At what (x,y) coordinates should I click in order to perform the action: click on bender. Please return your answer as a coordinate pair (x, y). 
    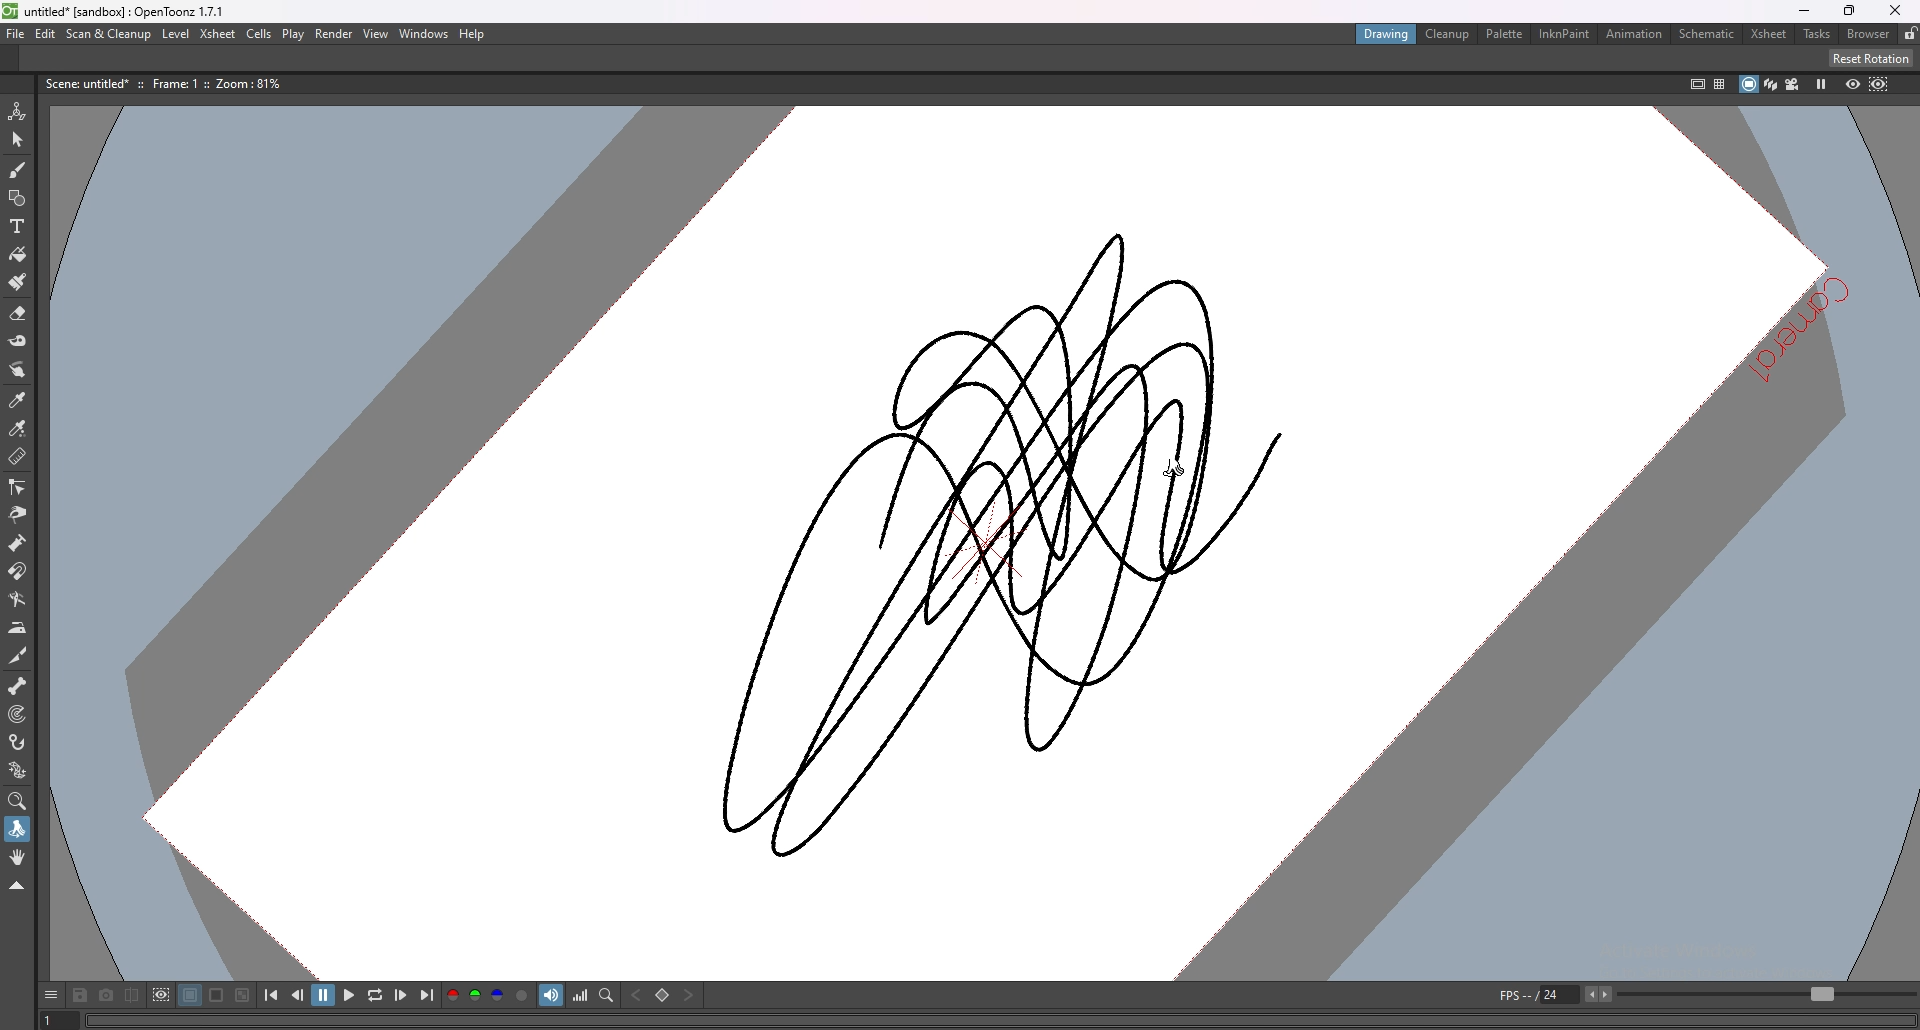
    Looking at the image, I should click on (18, 600).